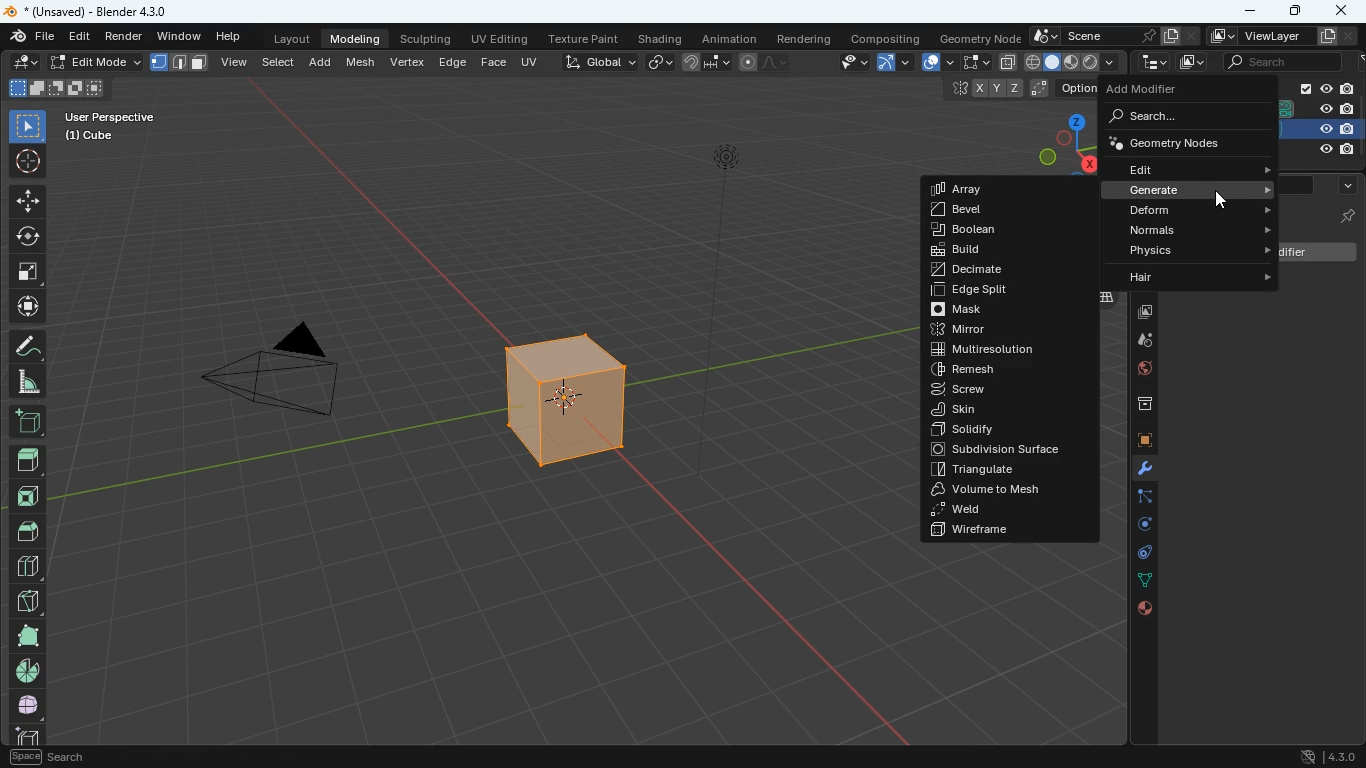 The height and width of the screenshot is (768, 1366). Describe the element at coordinates (287, 39) in the screenshot. I see `layout` at that location.